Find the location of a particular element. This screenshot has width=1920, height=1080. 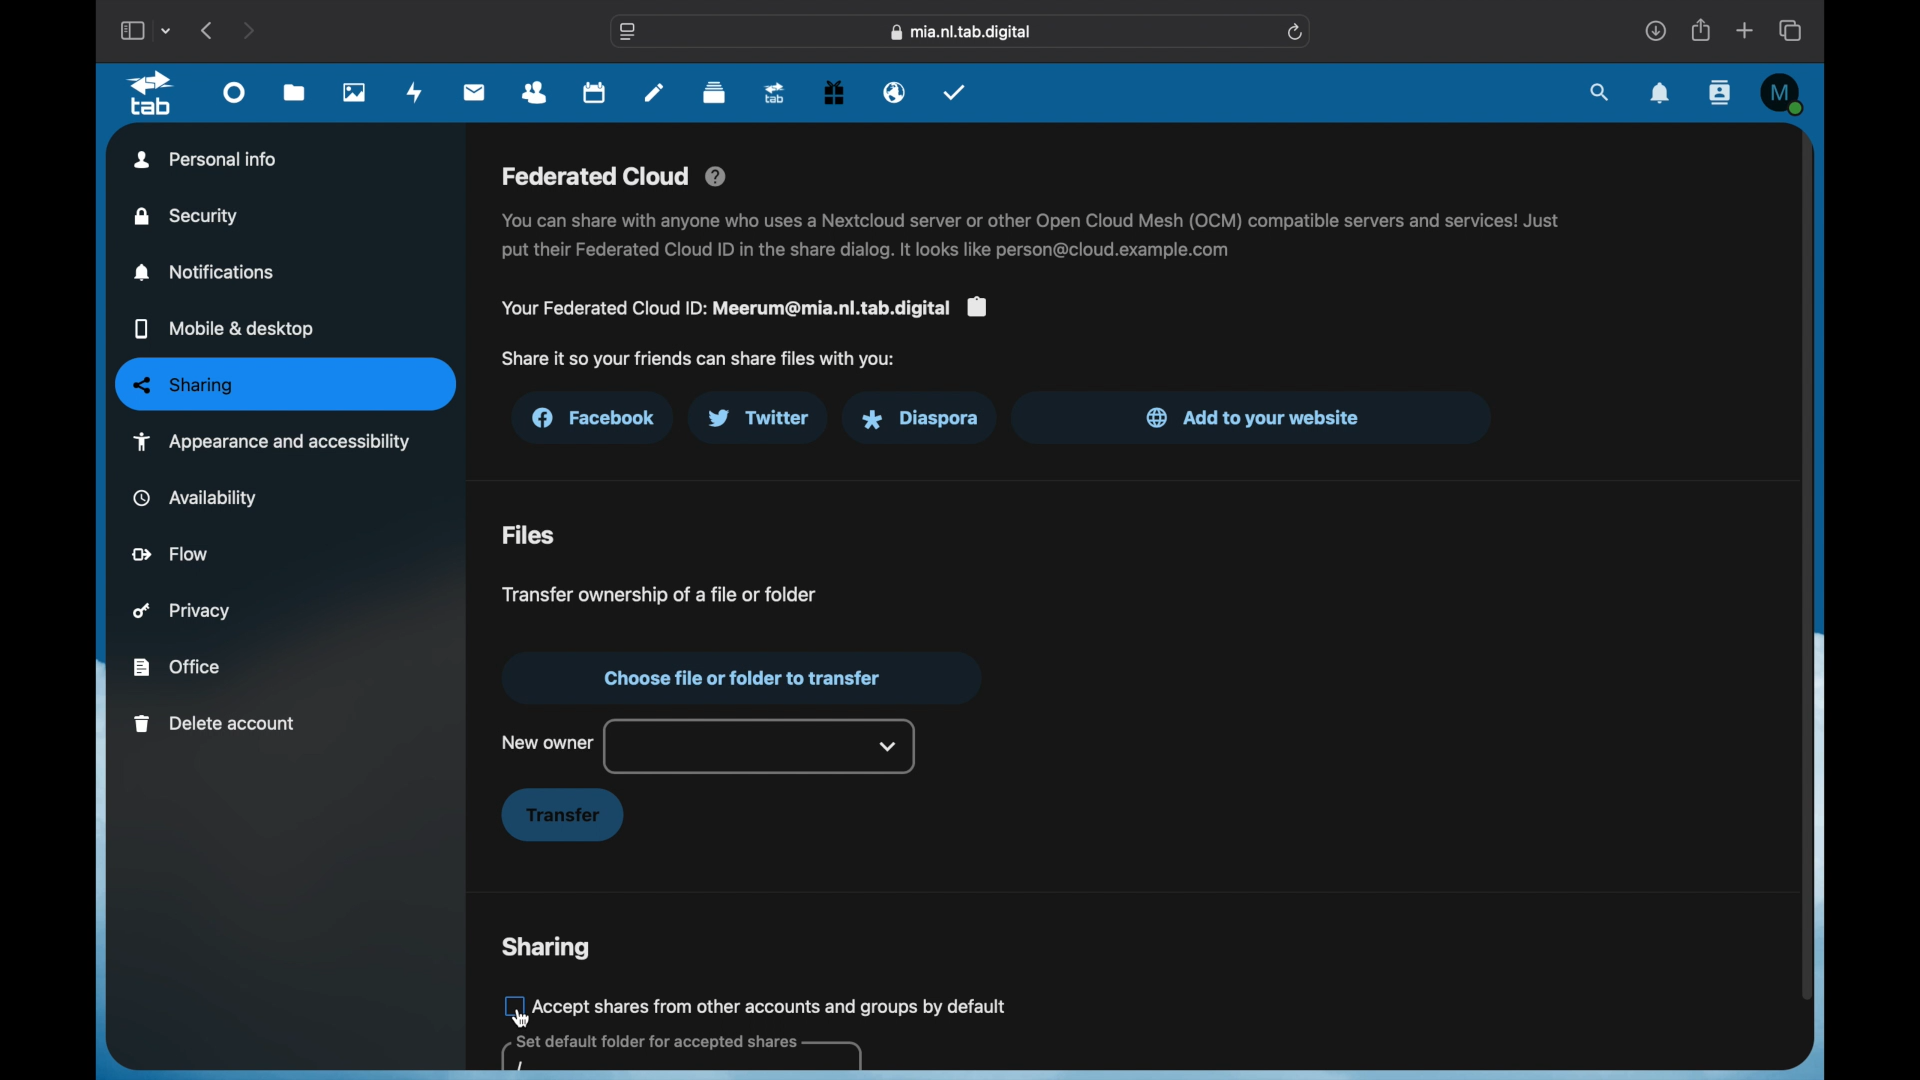

transfer is located at coordinates (562, 816).